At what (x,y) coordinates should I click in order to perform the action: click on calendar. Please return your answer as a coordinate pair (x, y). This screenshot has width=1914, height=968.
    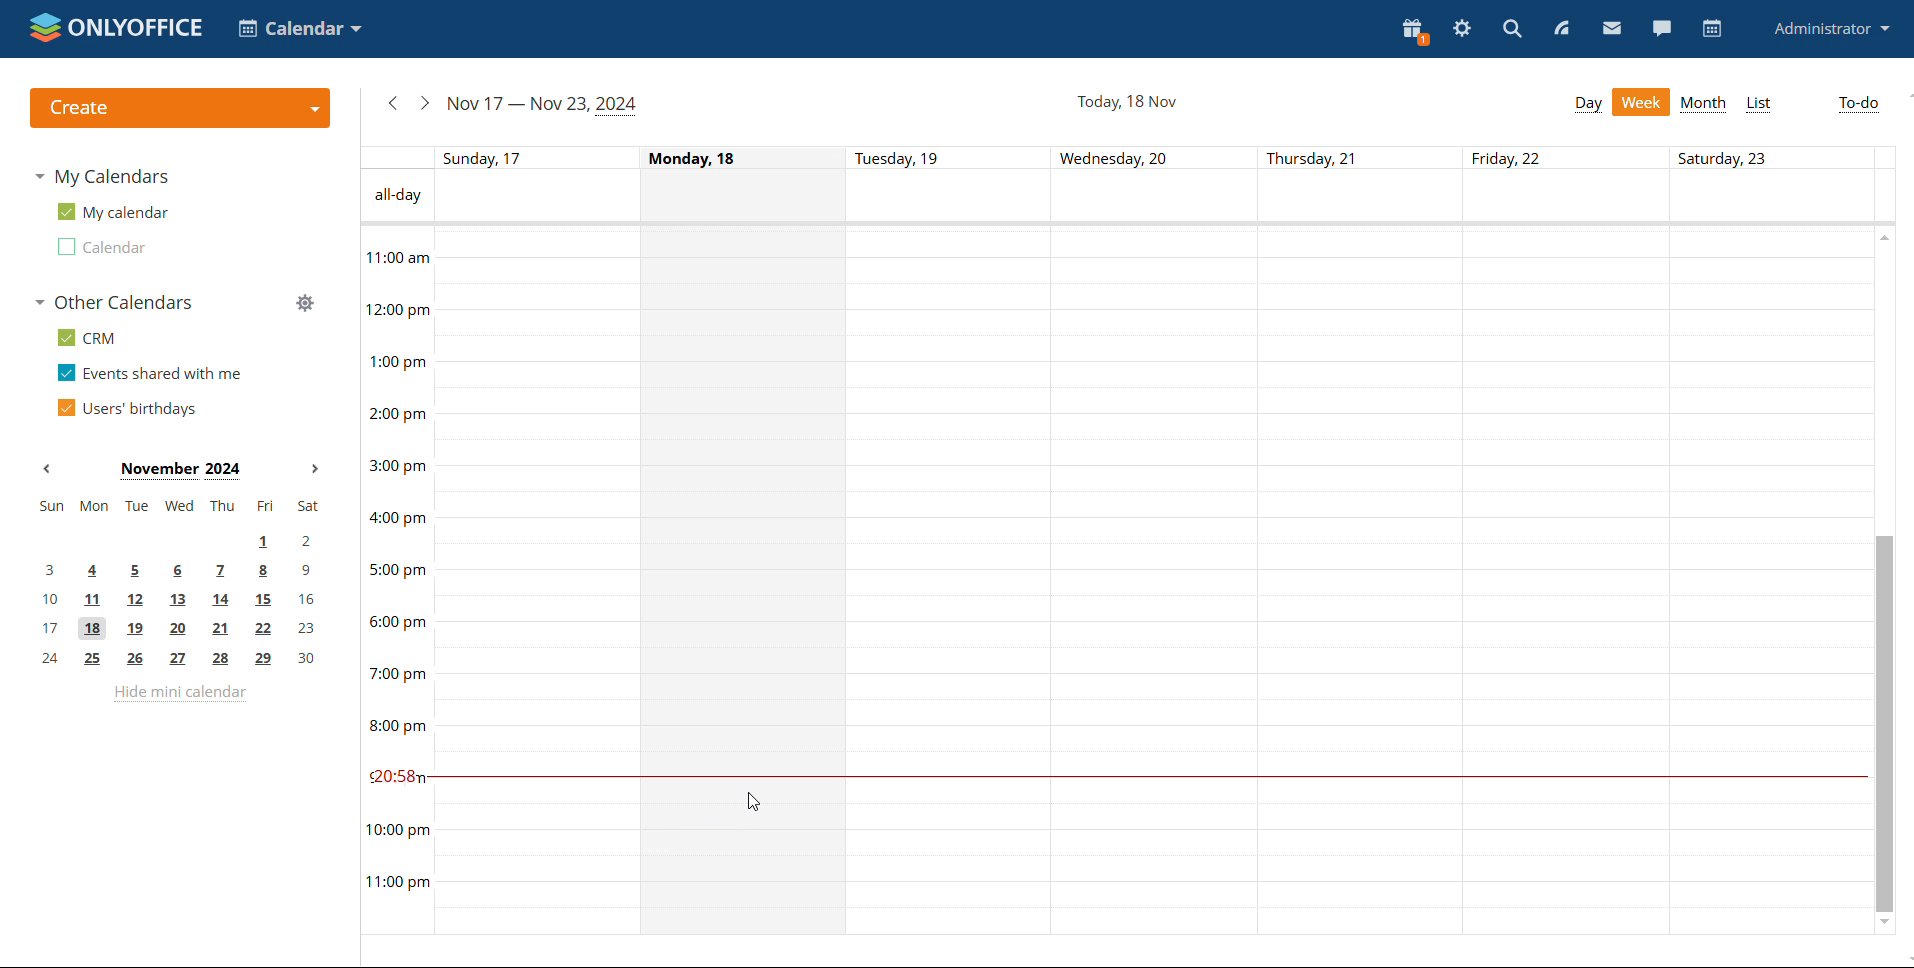
    Looking at the image, I should click on (1712, 28).